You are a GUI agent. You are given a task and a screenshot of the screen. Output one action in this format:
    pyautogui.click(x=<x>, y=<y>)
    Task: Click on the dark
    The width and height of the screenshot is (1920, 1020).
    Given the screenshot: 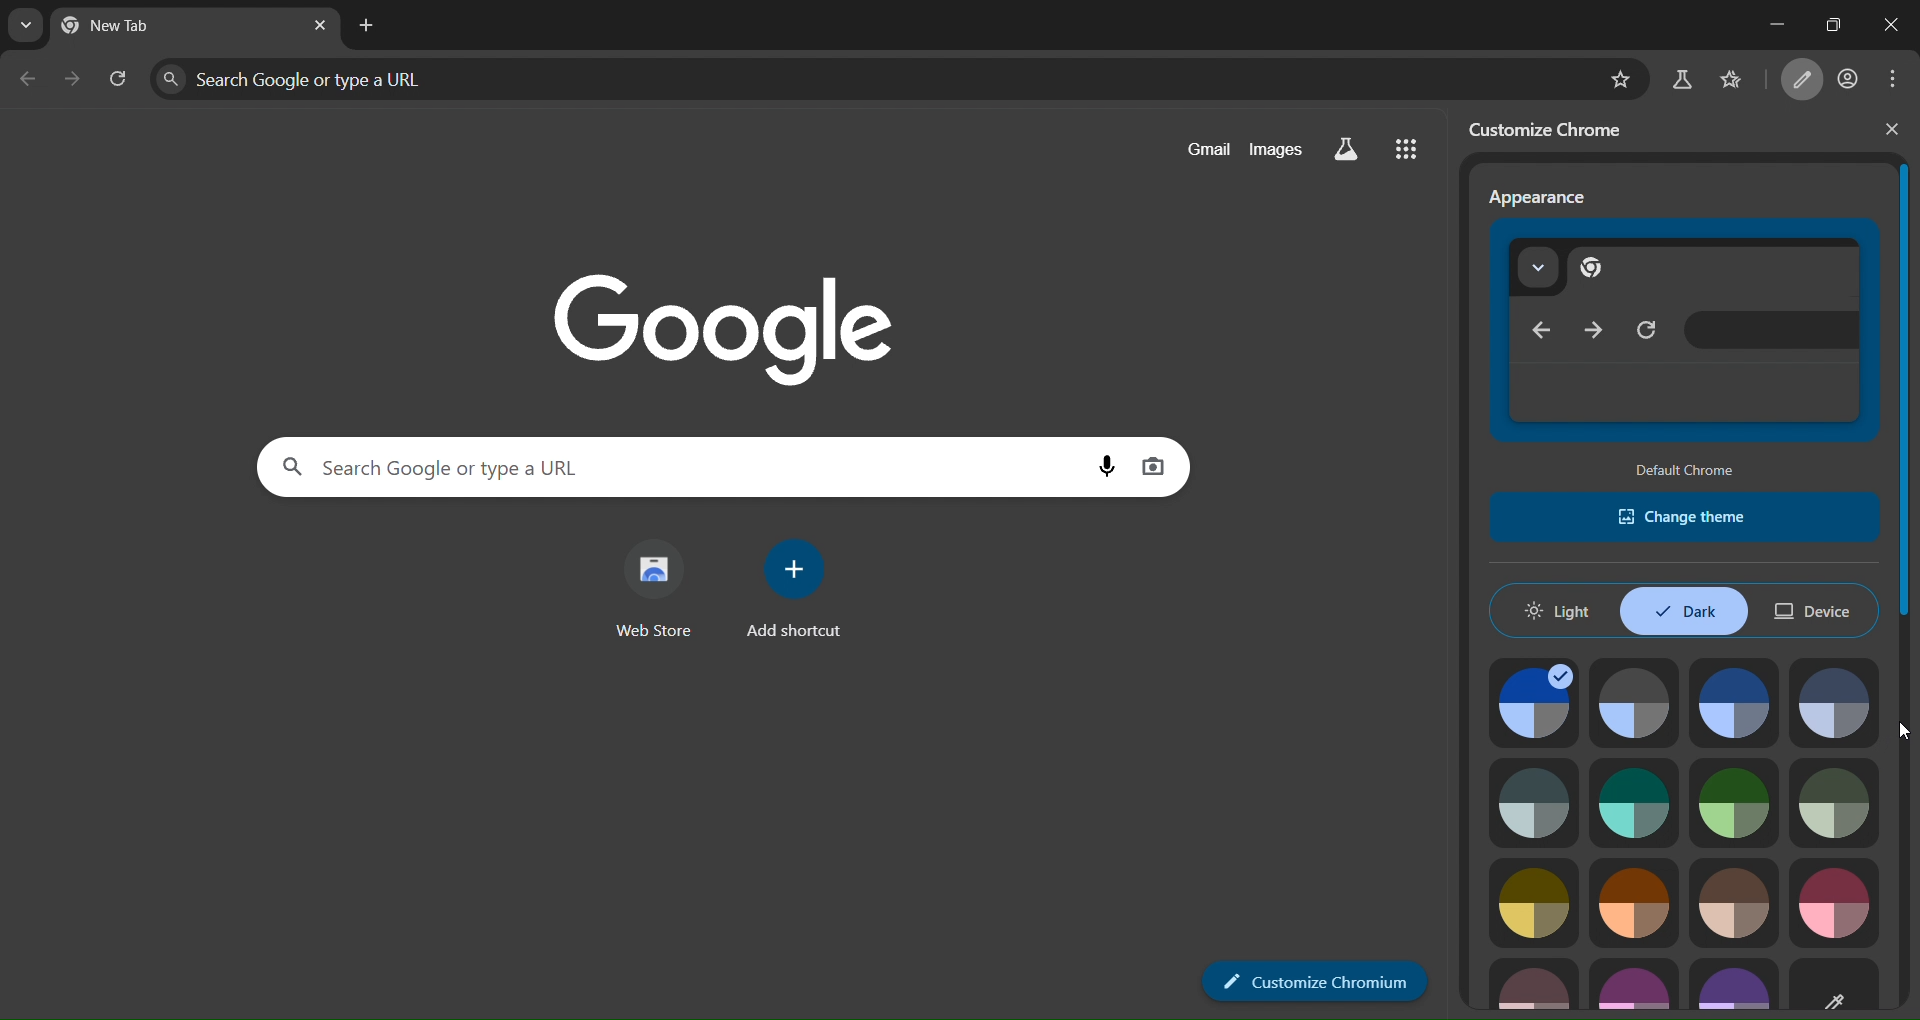 What is the action you would take?
    pyautogui.click(x=1684, y=611)
    